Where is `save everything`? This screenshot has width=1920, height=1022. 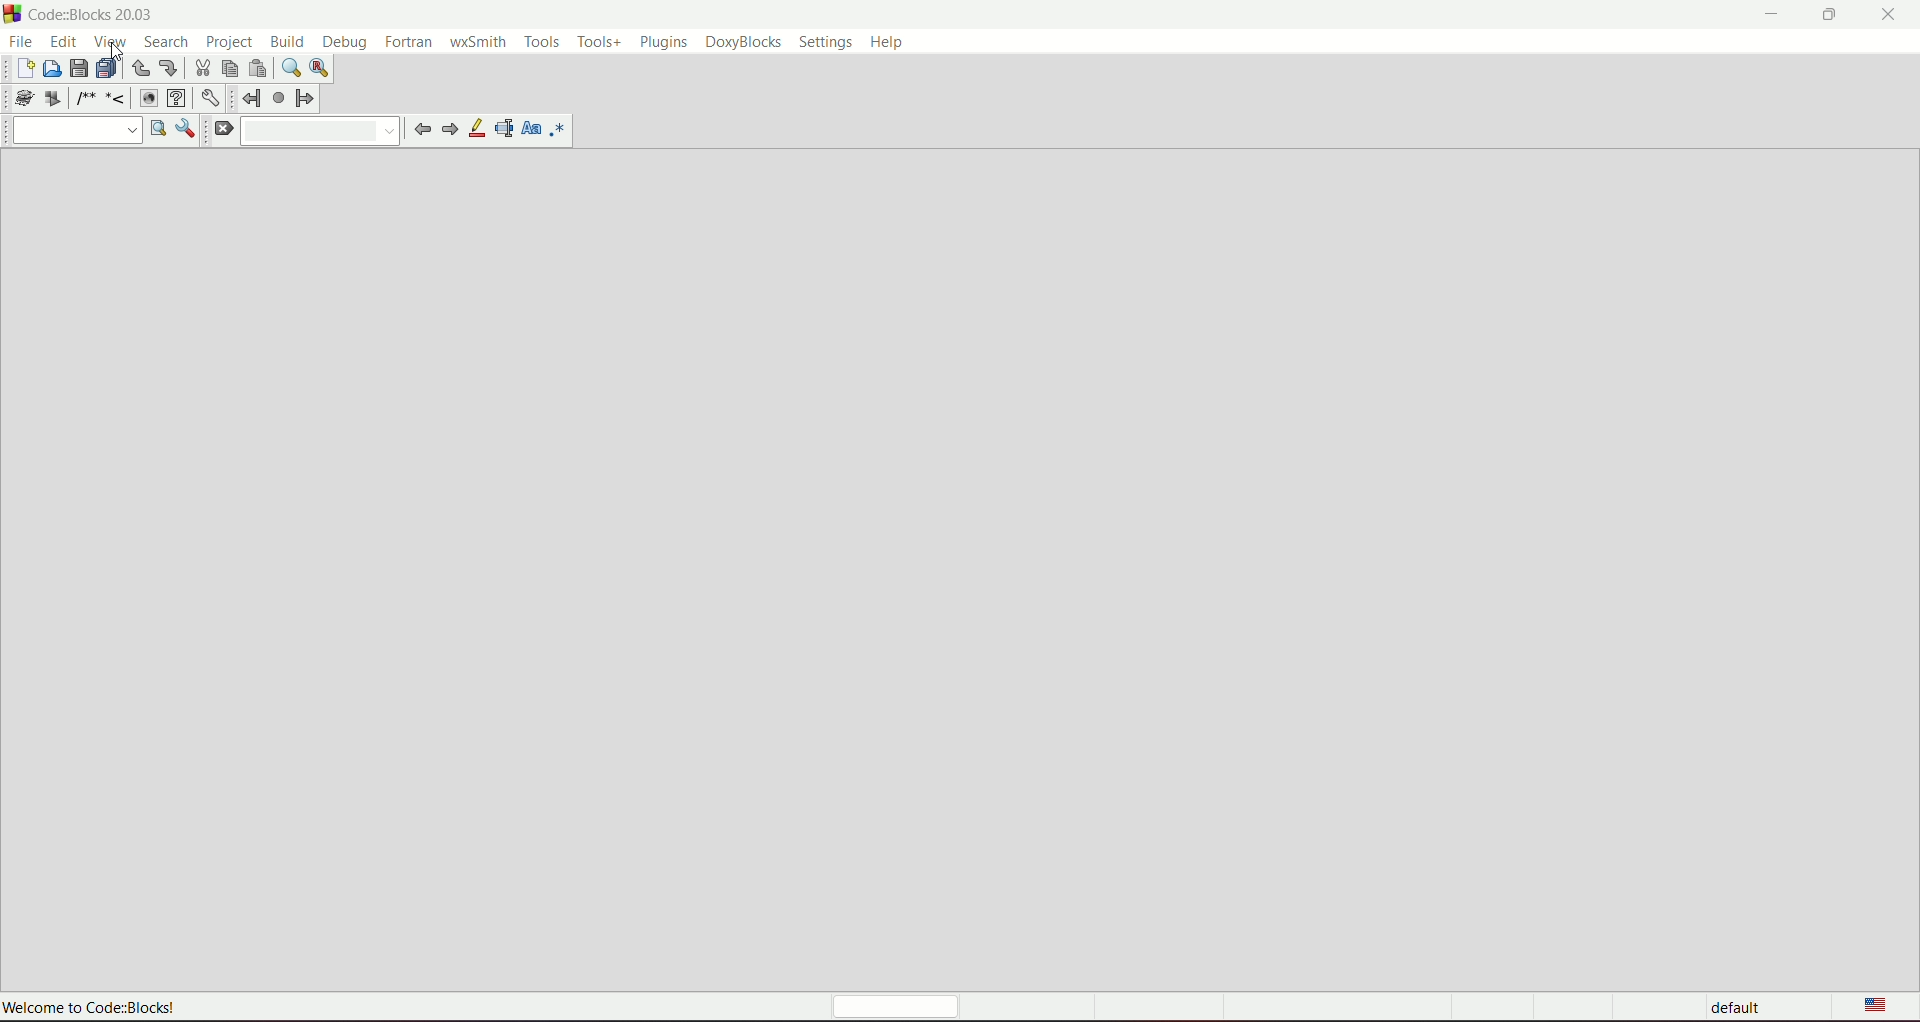 save everything is located at coordinates (110, 68).